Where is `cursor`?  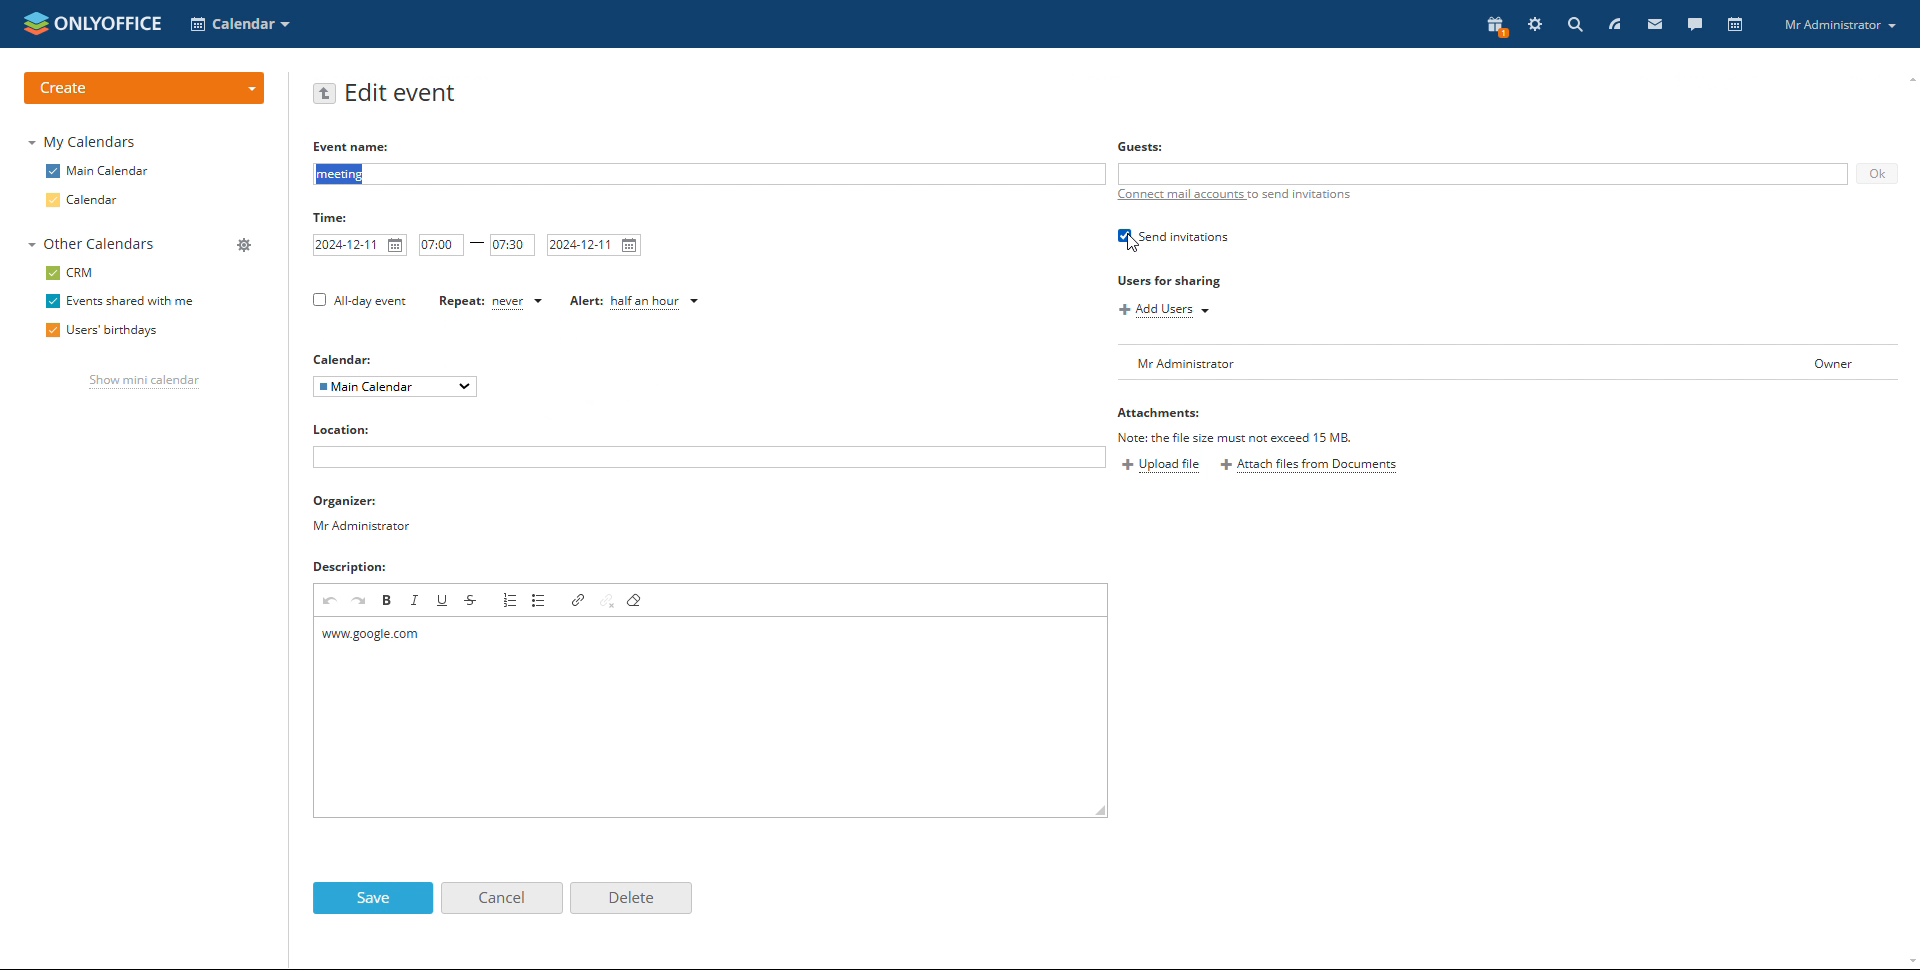 cursor is located at coordinates (1135, 245).